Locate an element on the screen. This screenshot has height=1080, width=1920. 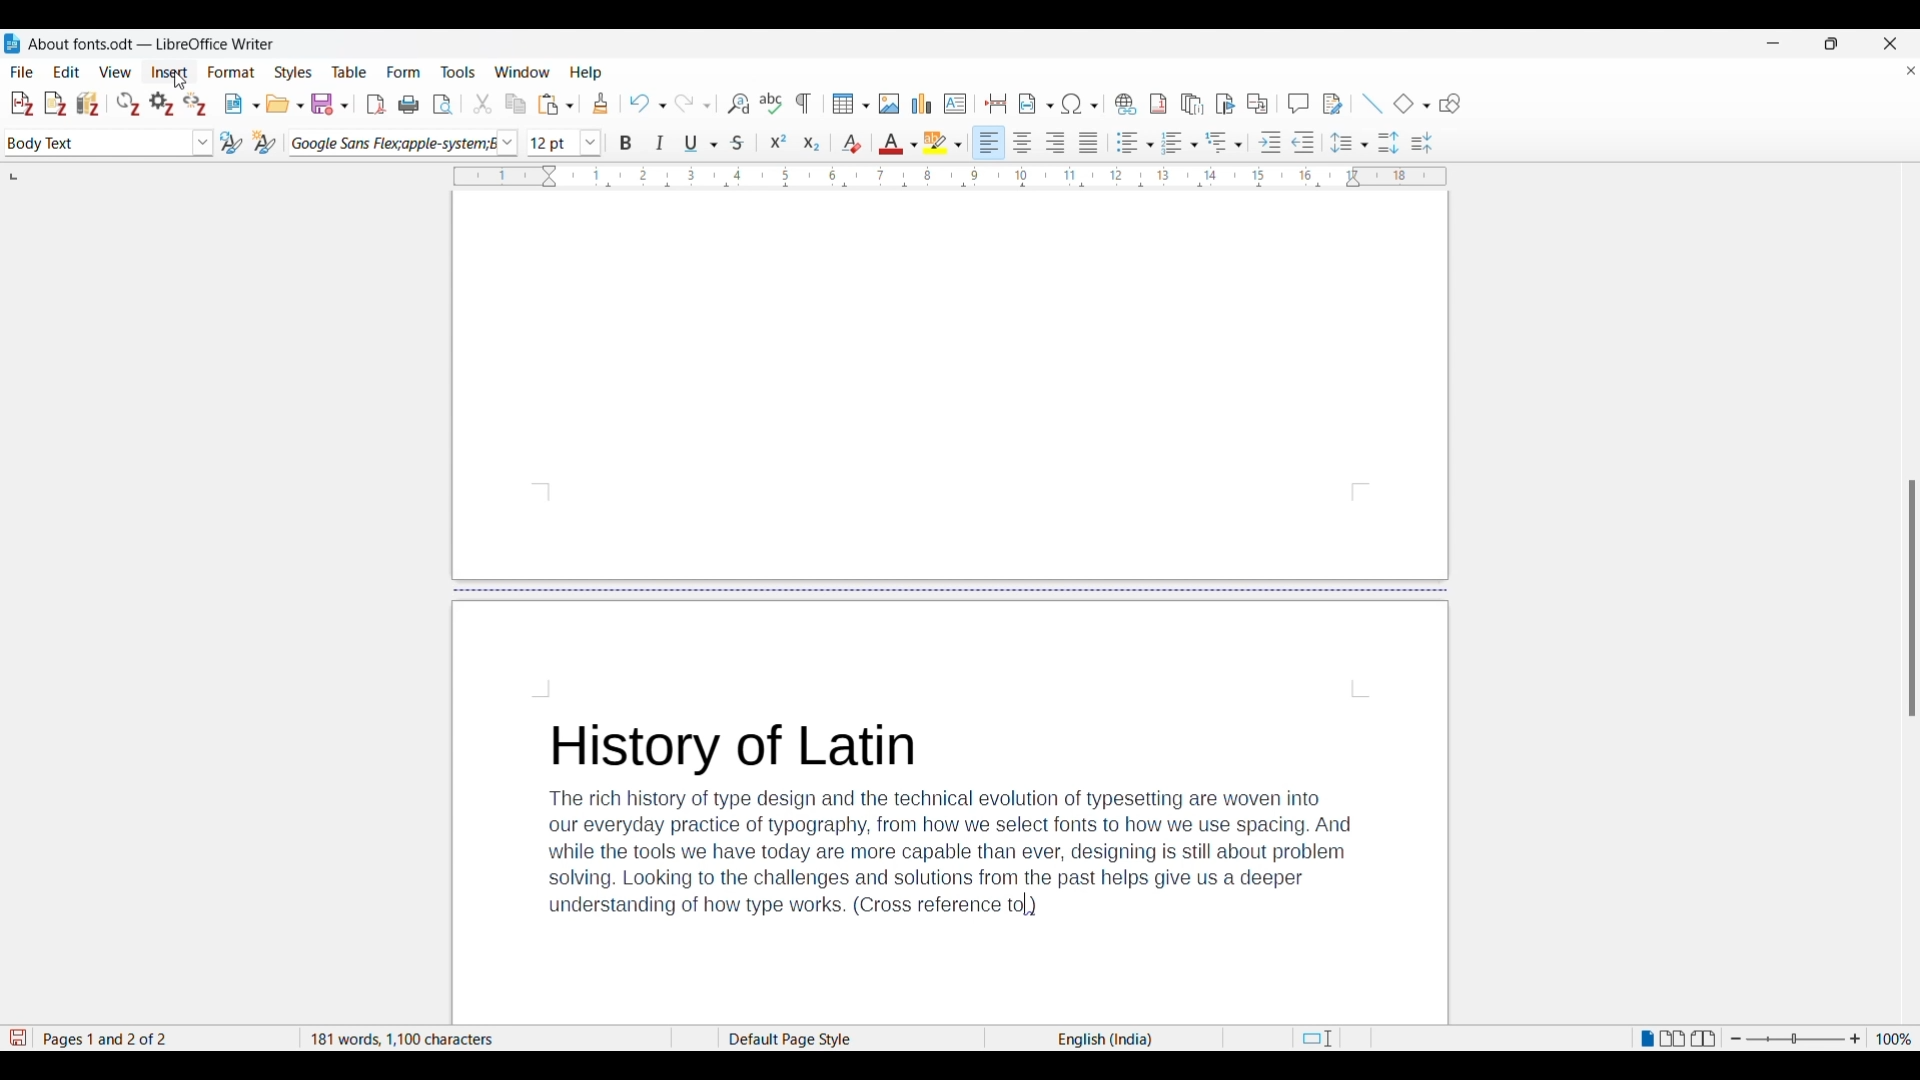
Insert menu is located at coordinates (170, 72).